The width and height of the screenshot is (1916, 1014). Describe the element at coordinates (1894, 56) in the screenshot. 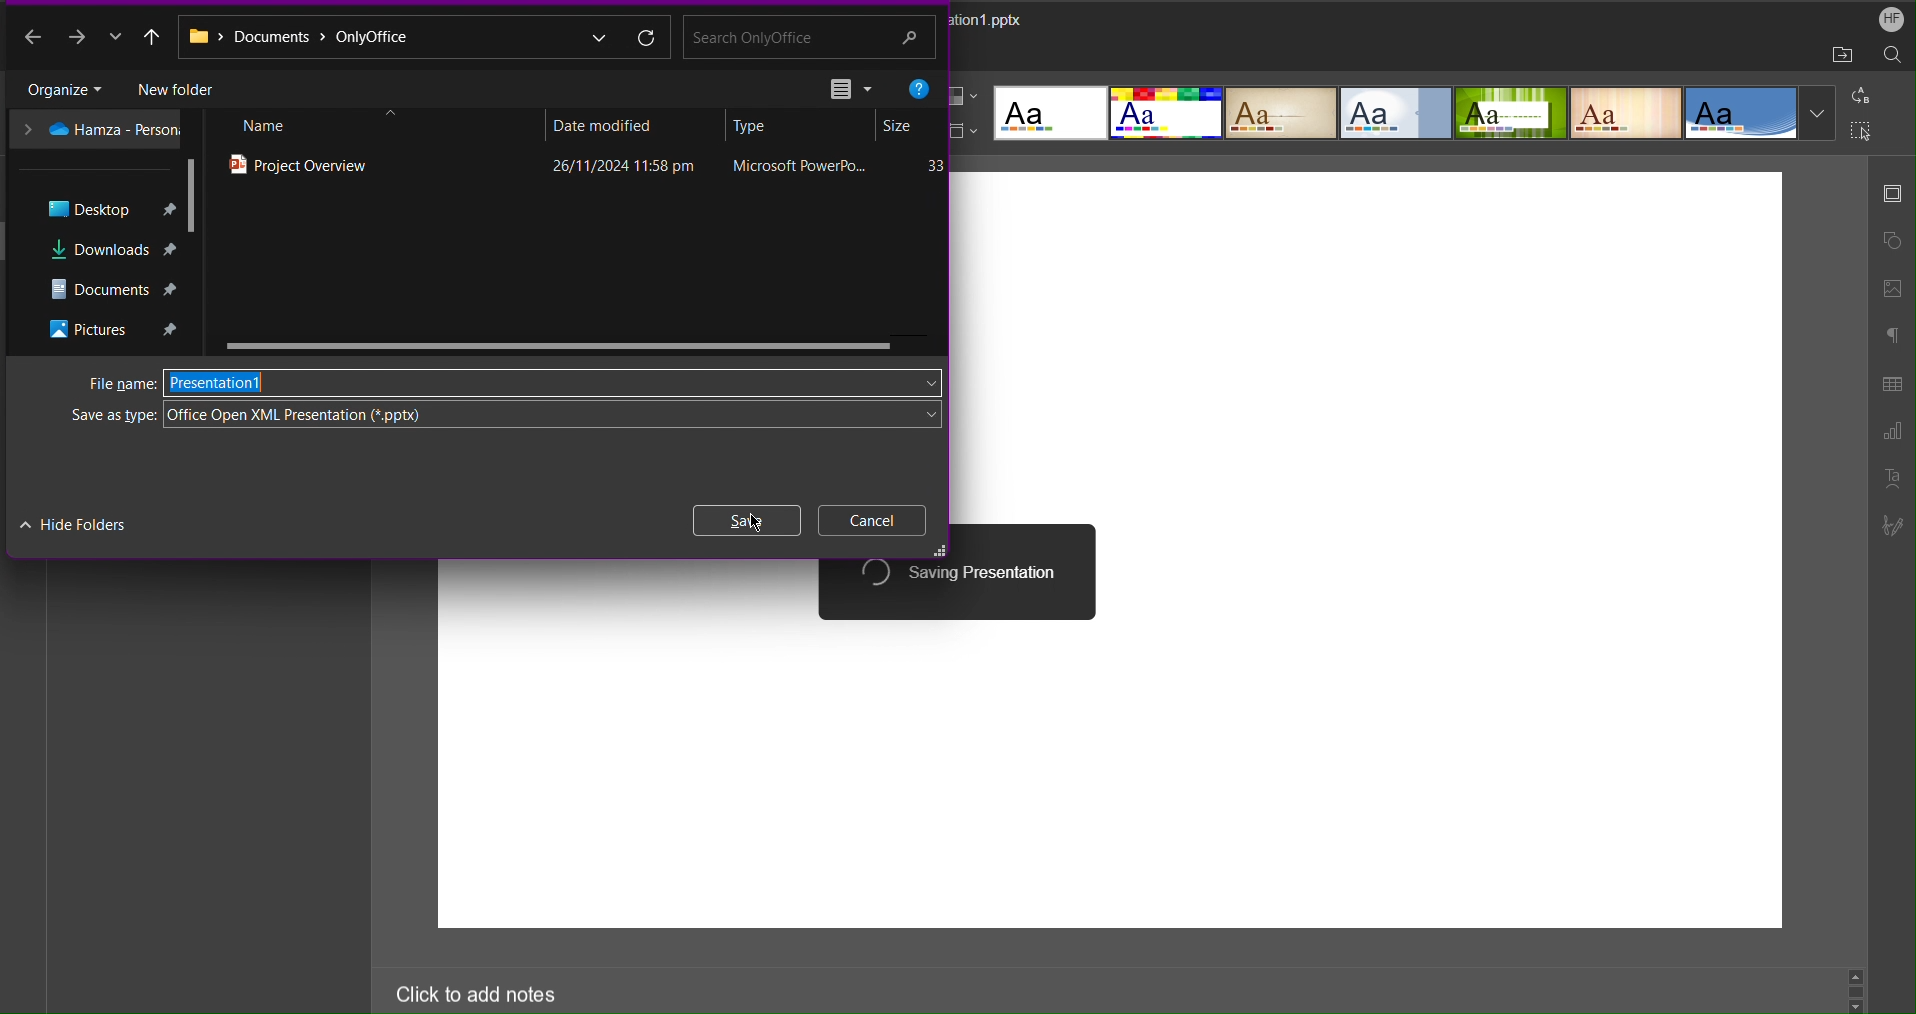

I see `Search` at that location.